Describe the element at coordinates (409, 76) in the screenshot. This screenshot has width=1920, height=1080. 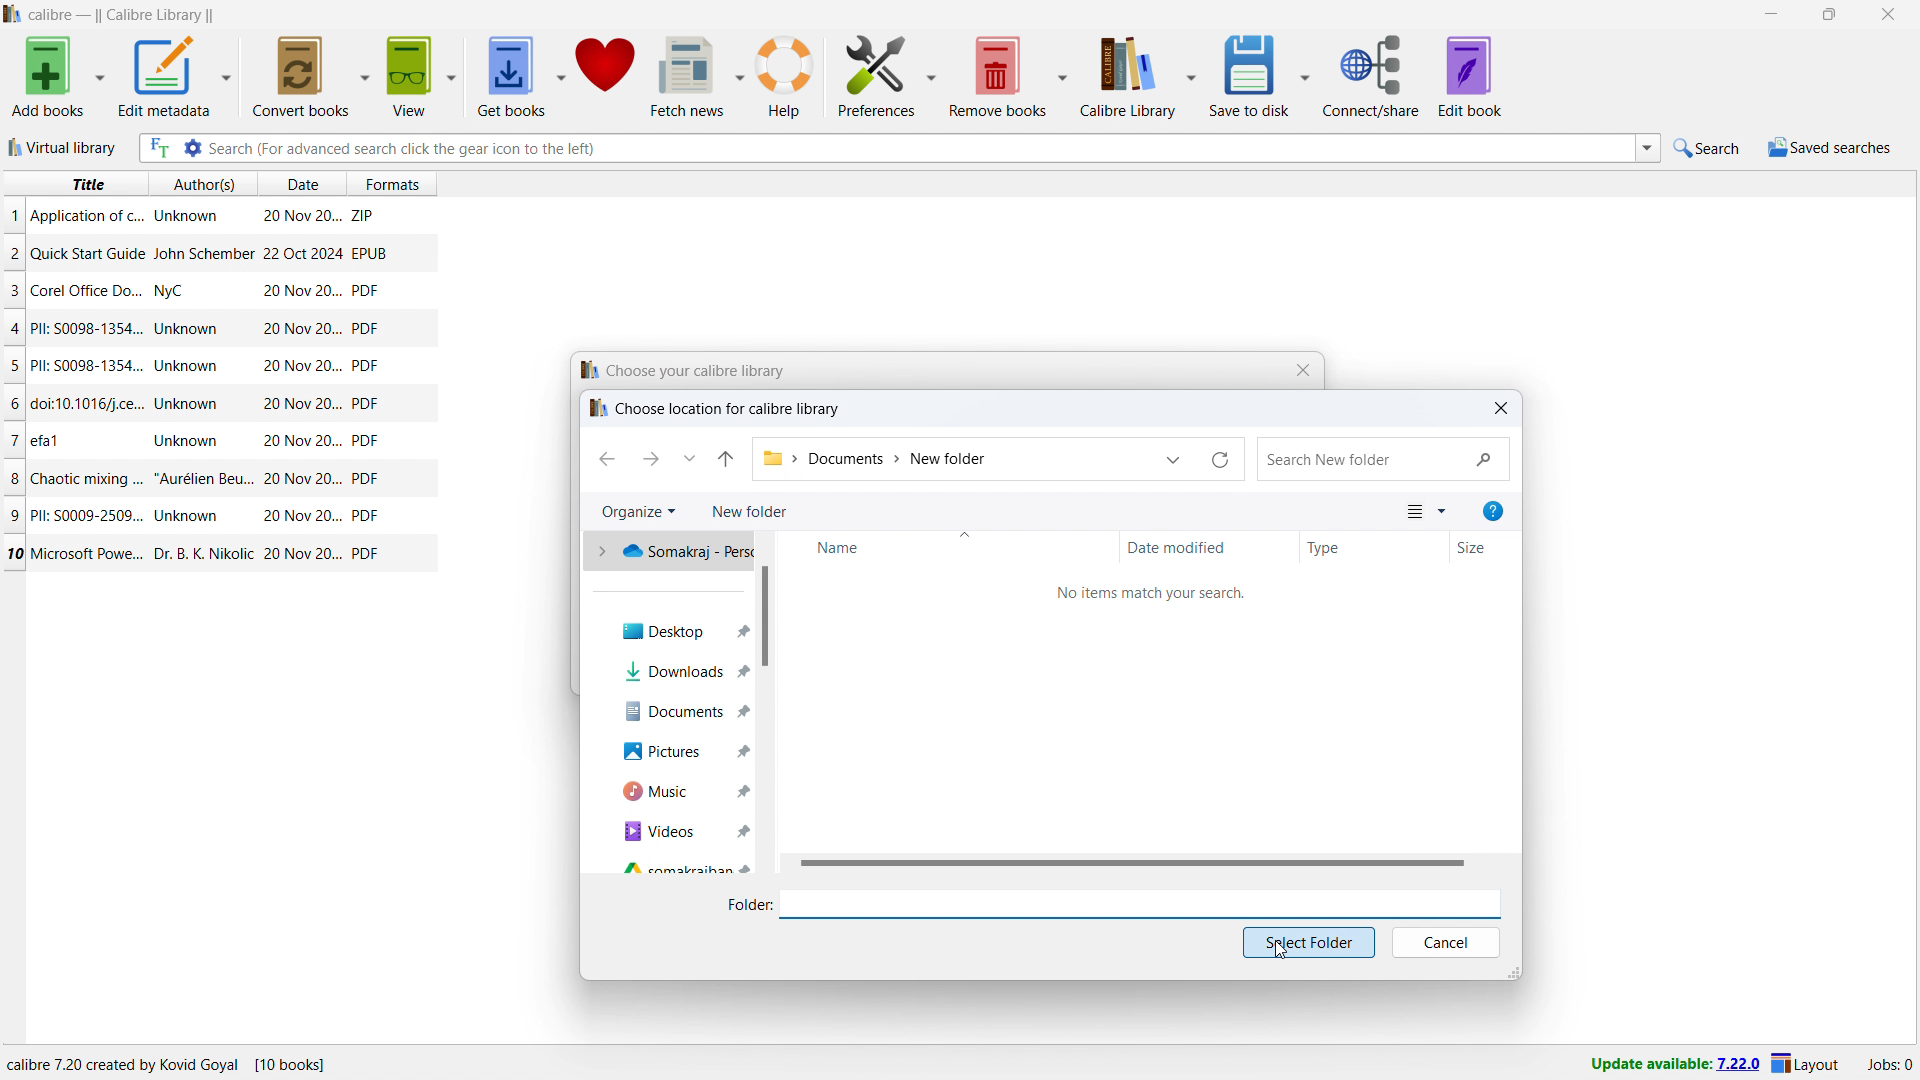
I see `view` at that location.